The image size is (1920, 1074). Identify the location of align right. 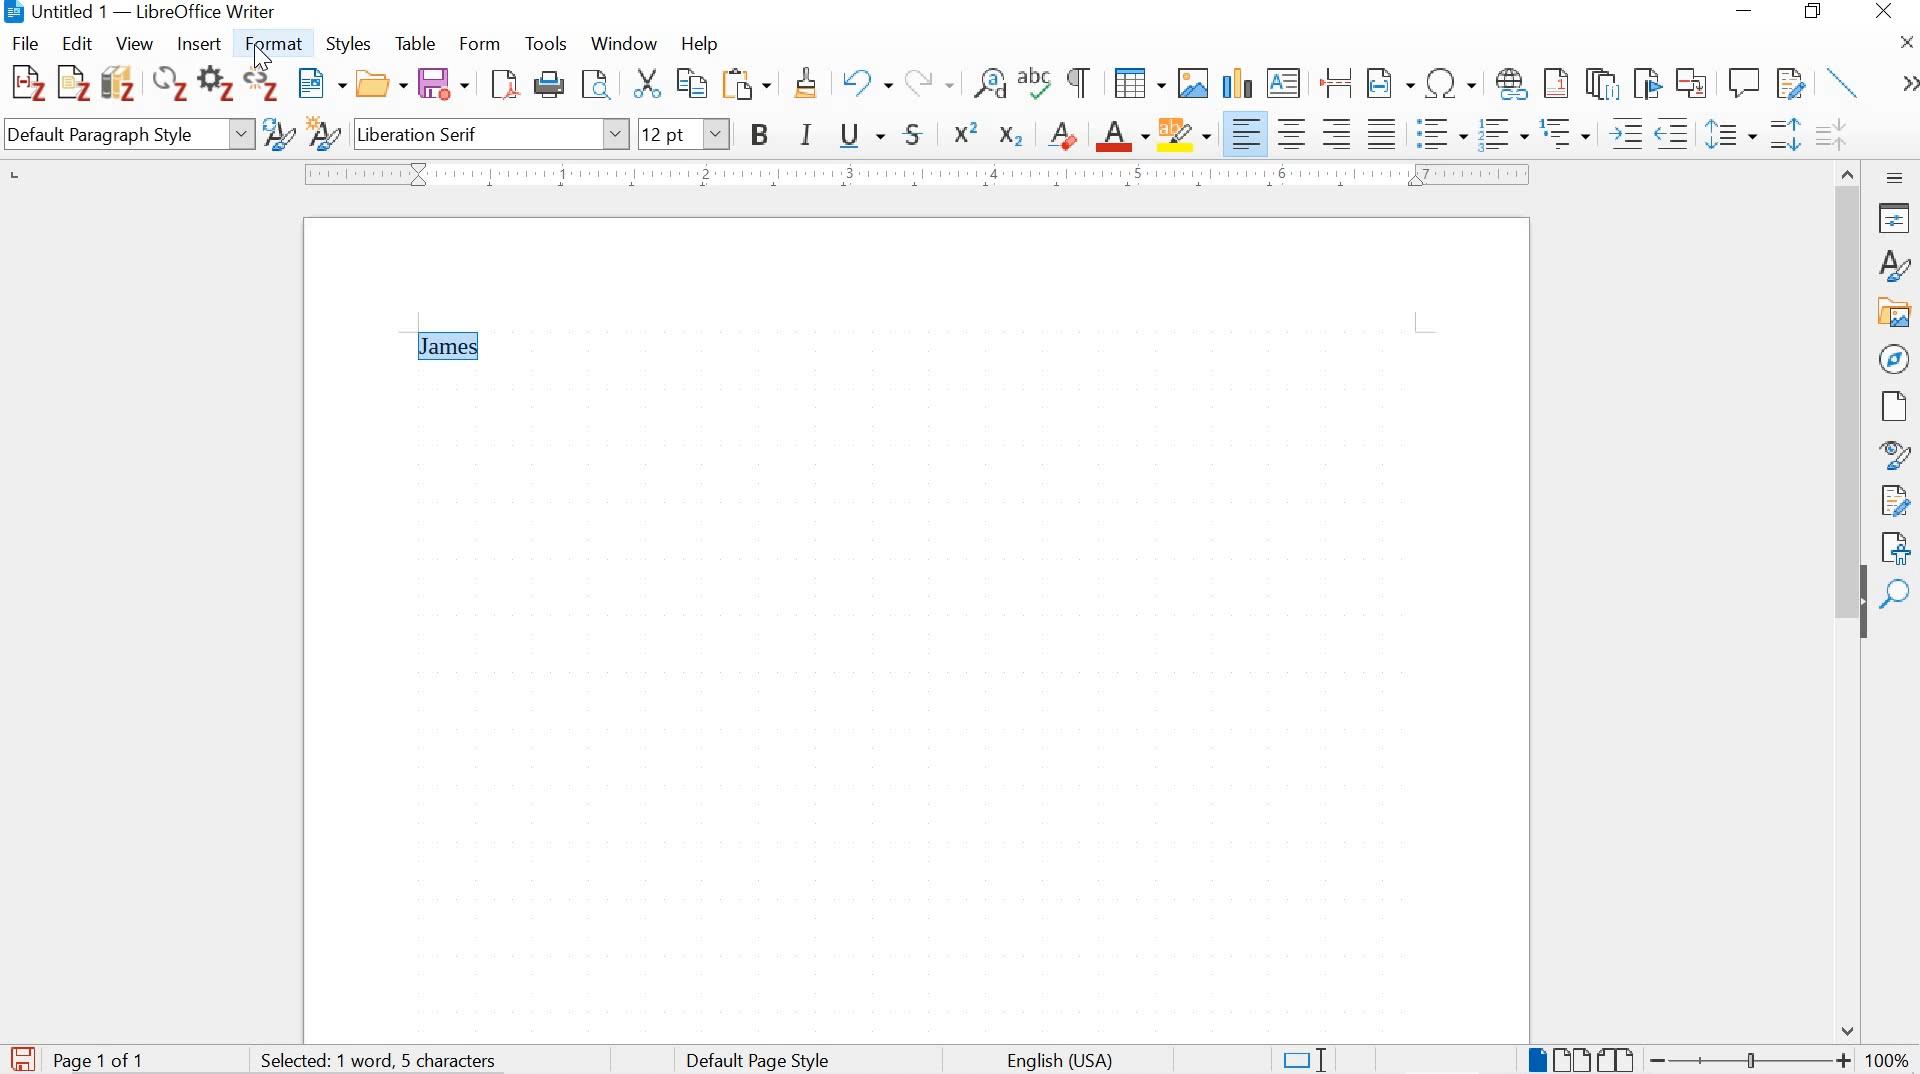
(1340, 133).